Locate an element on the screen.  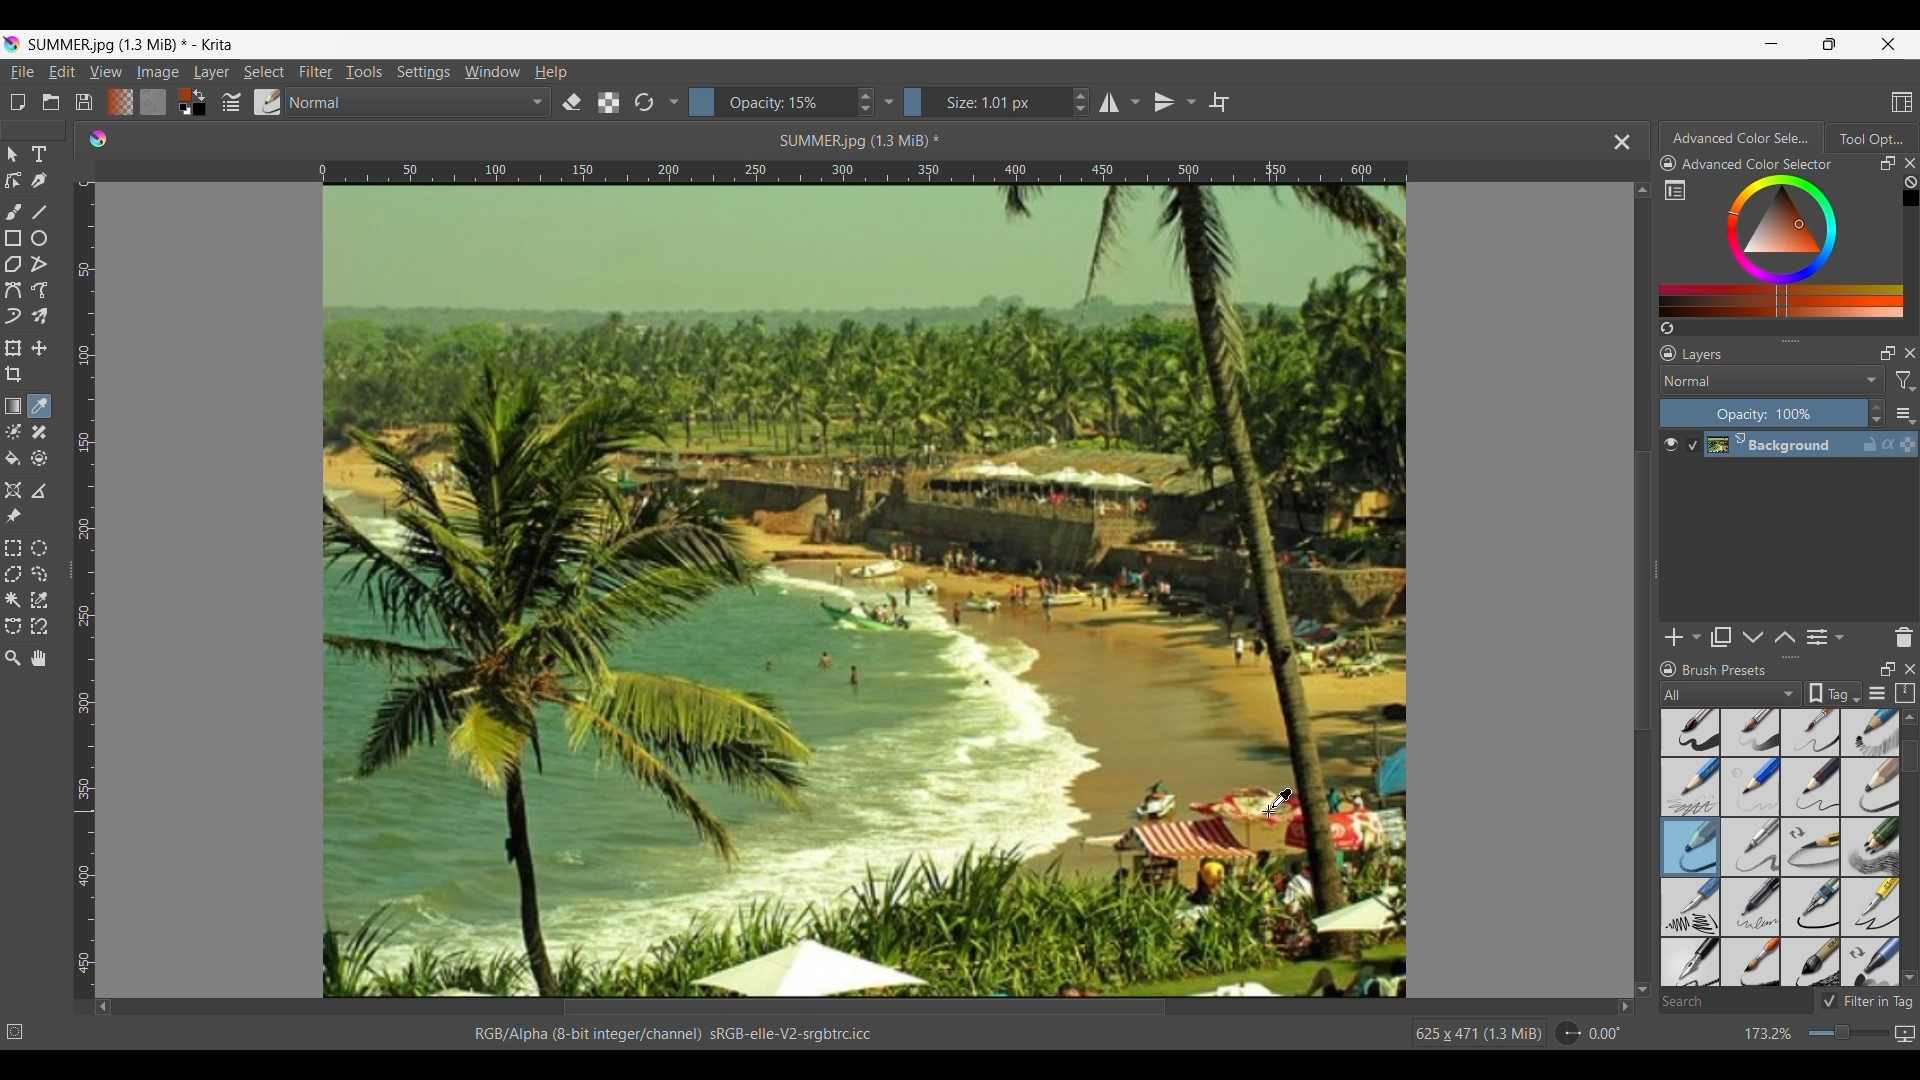
Close interface is located at coordinates (1888, 44).